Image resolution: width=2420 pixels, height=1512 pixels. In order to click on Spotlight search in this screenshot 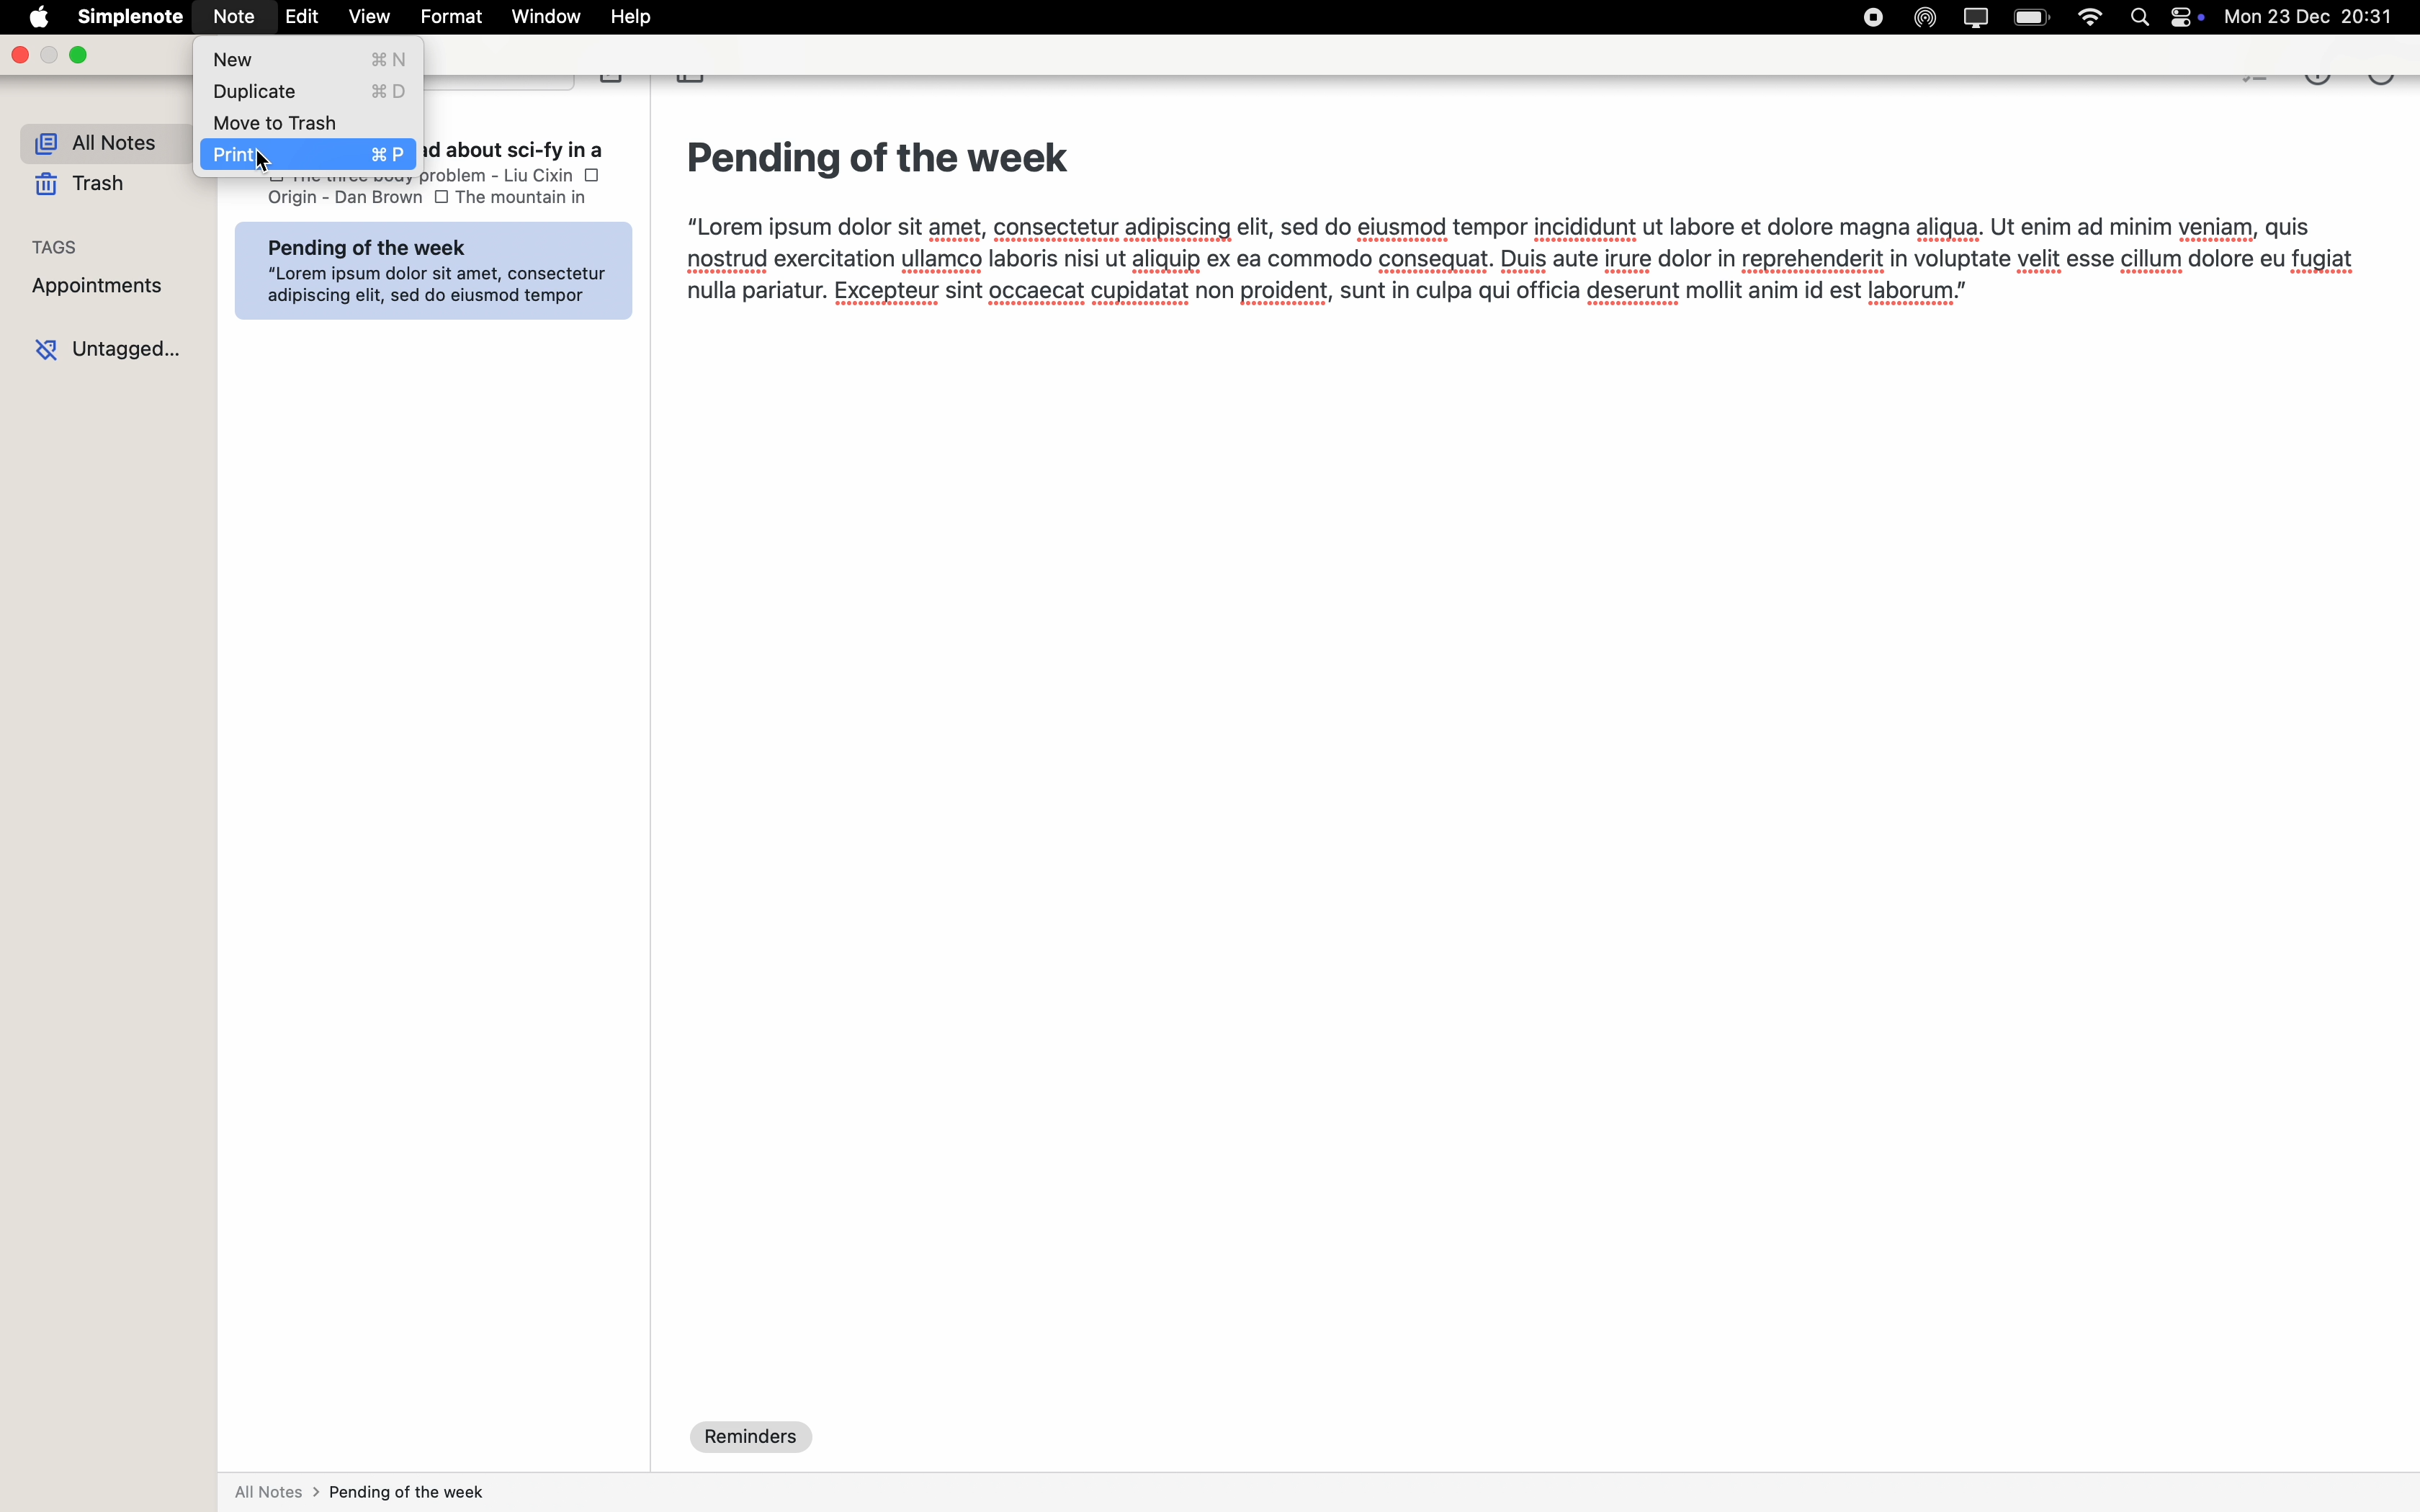, I will do `click(2137, 17)`.